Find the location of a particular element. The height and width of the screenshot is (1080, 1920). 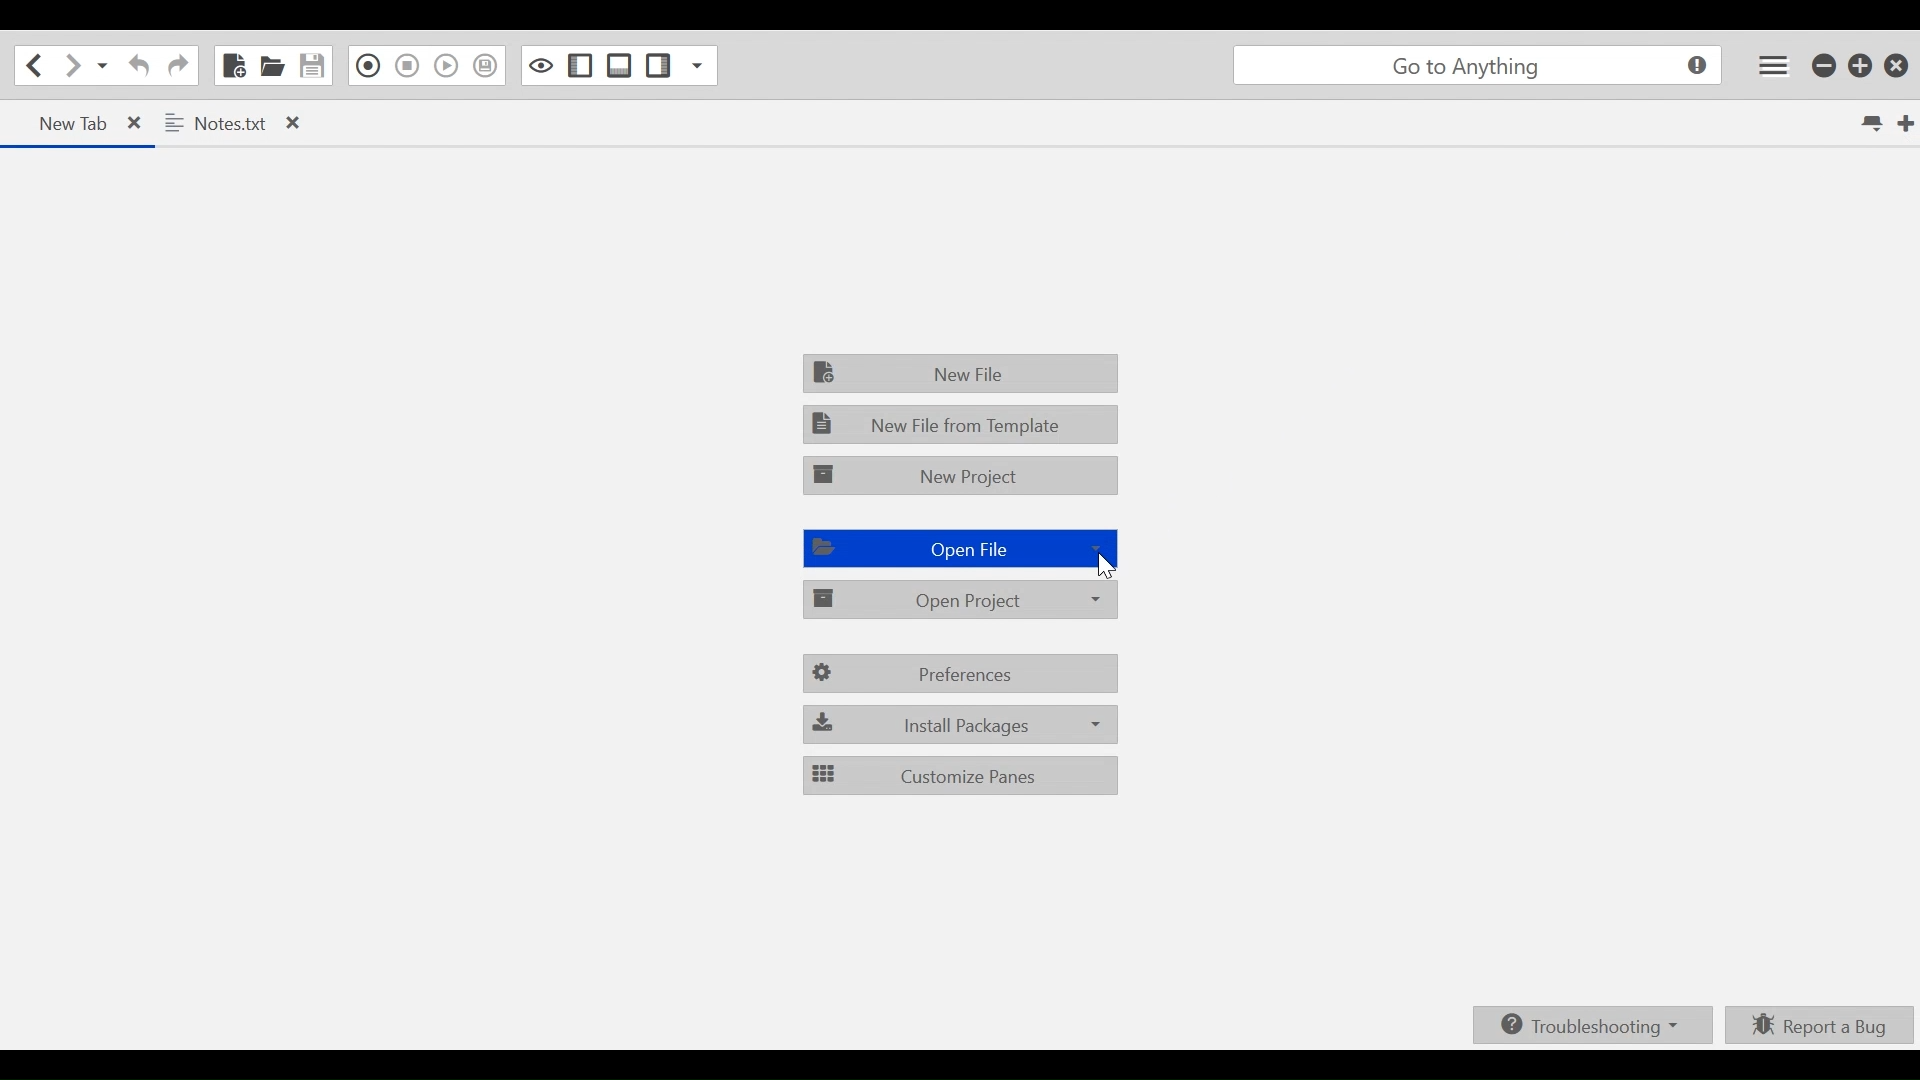

New Project is located at coordinates (962, 475).